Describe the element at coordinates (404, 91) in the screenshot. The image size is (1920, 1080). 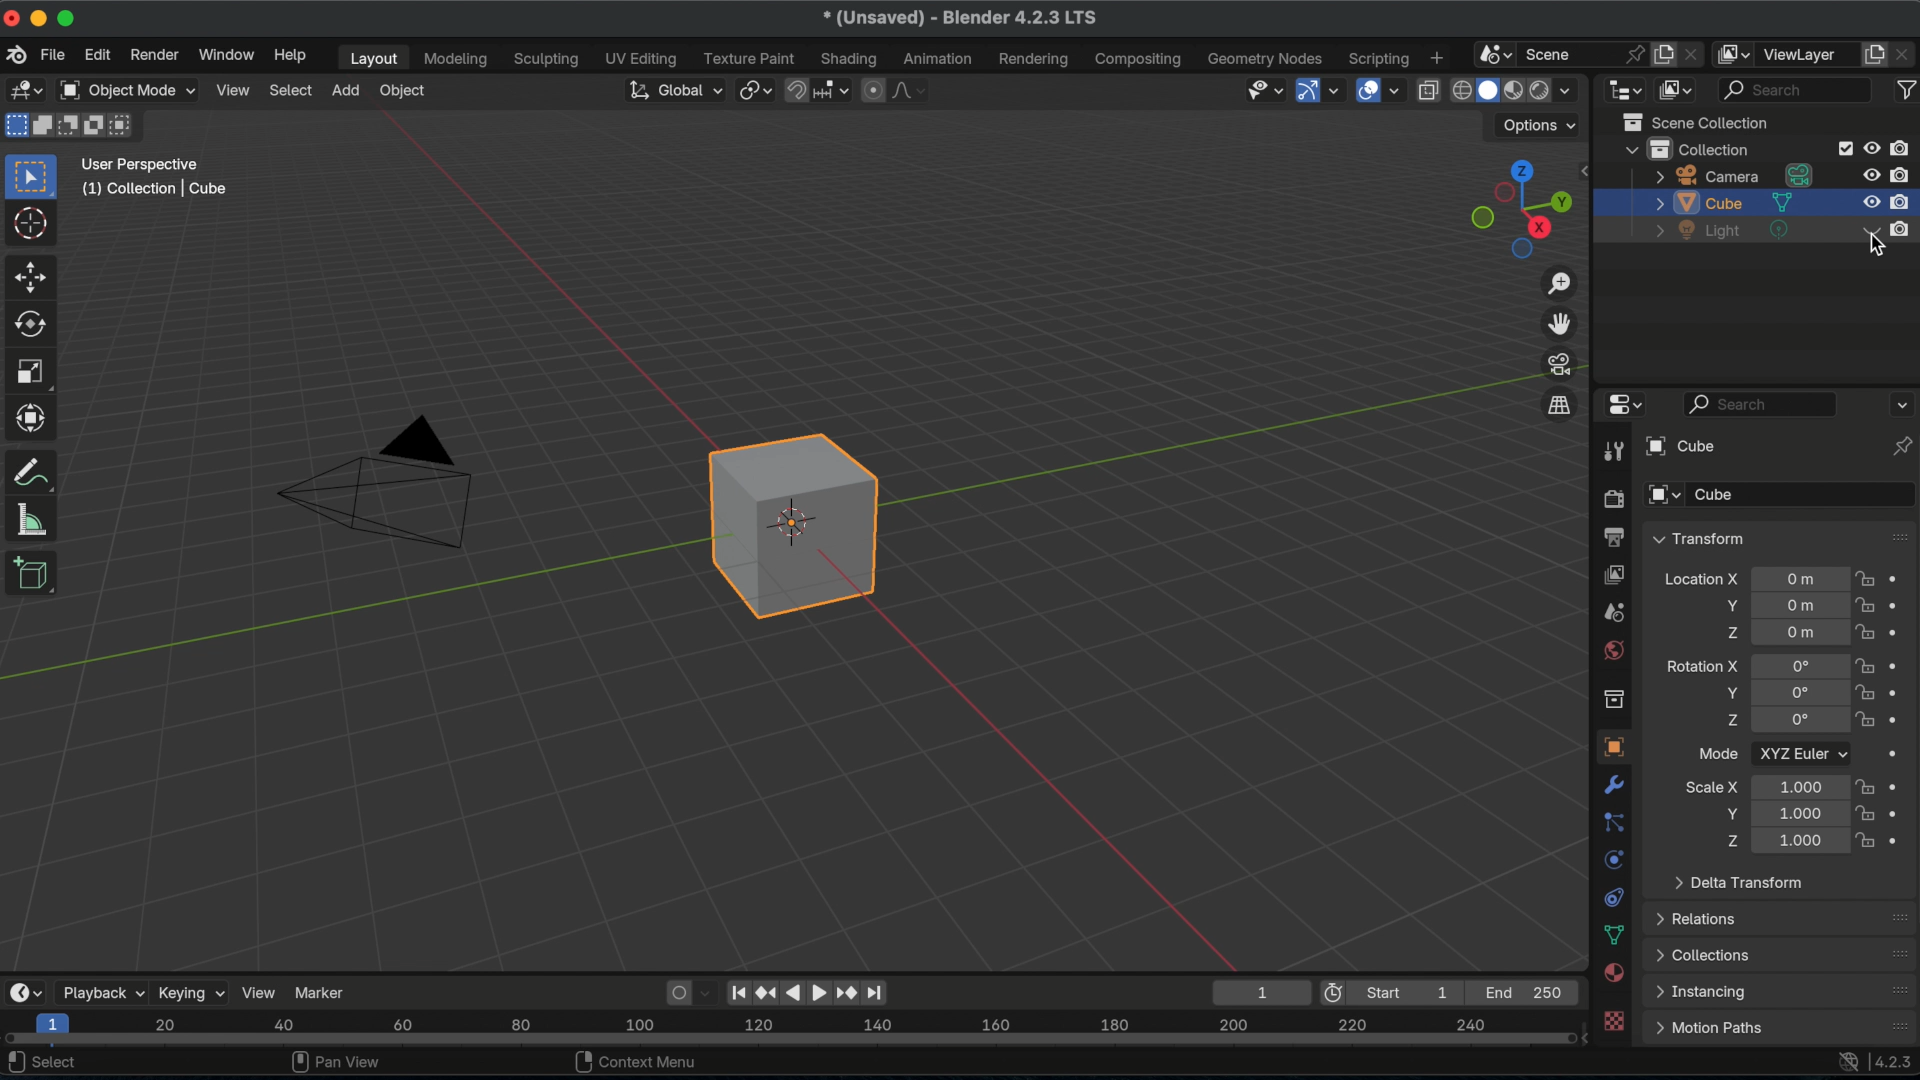
I see `object` at that location.